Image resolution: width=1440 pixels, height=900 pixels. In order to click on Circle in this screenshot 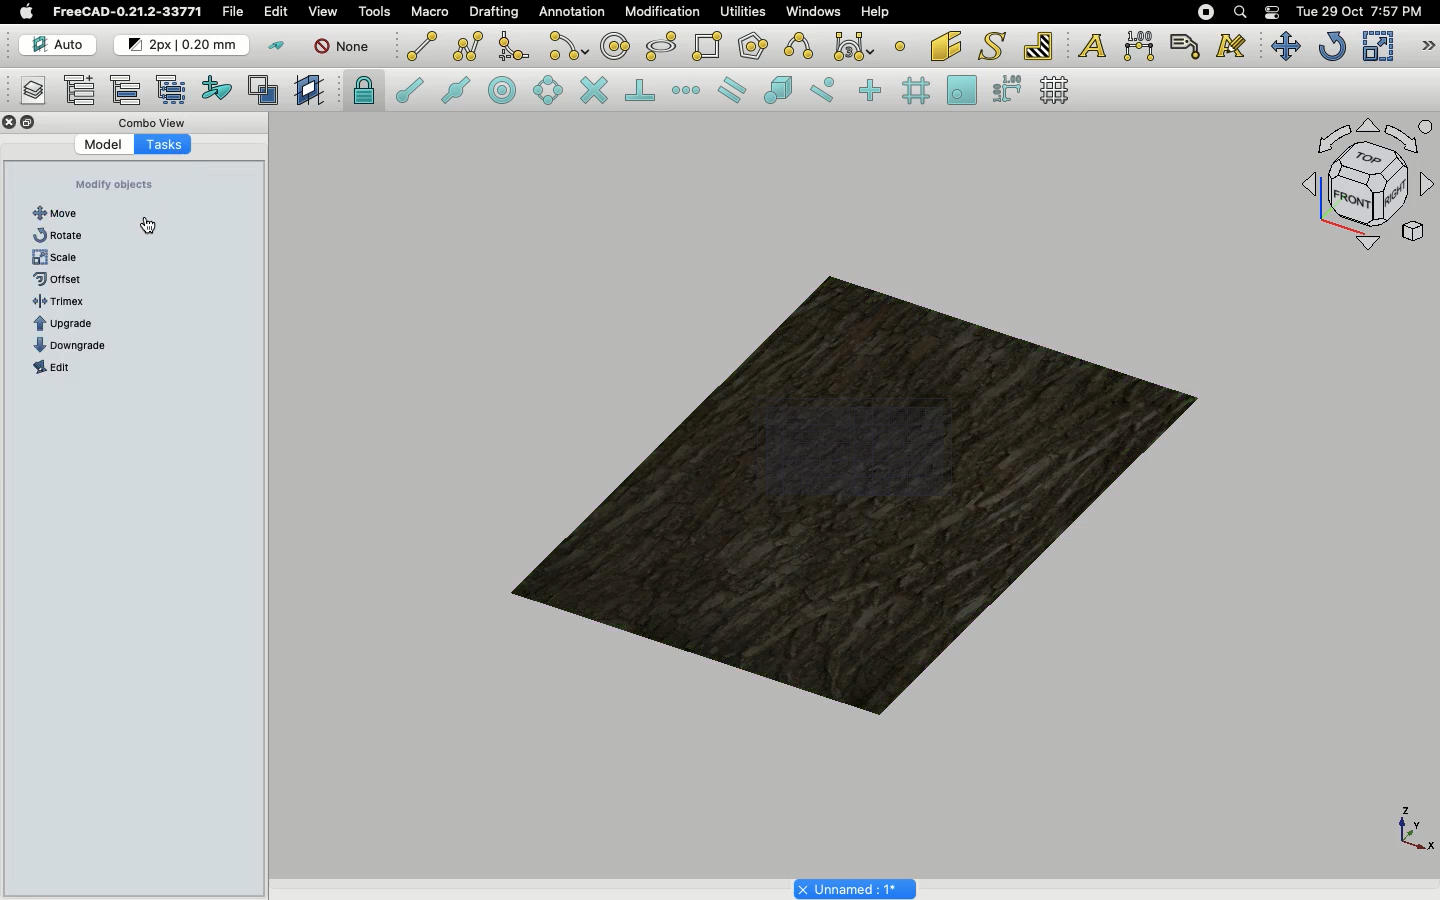, I will do `click(616, 49)`.